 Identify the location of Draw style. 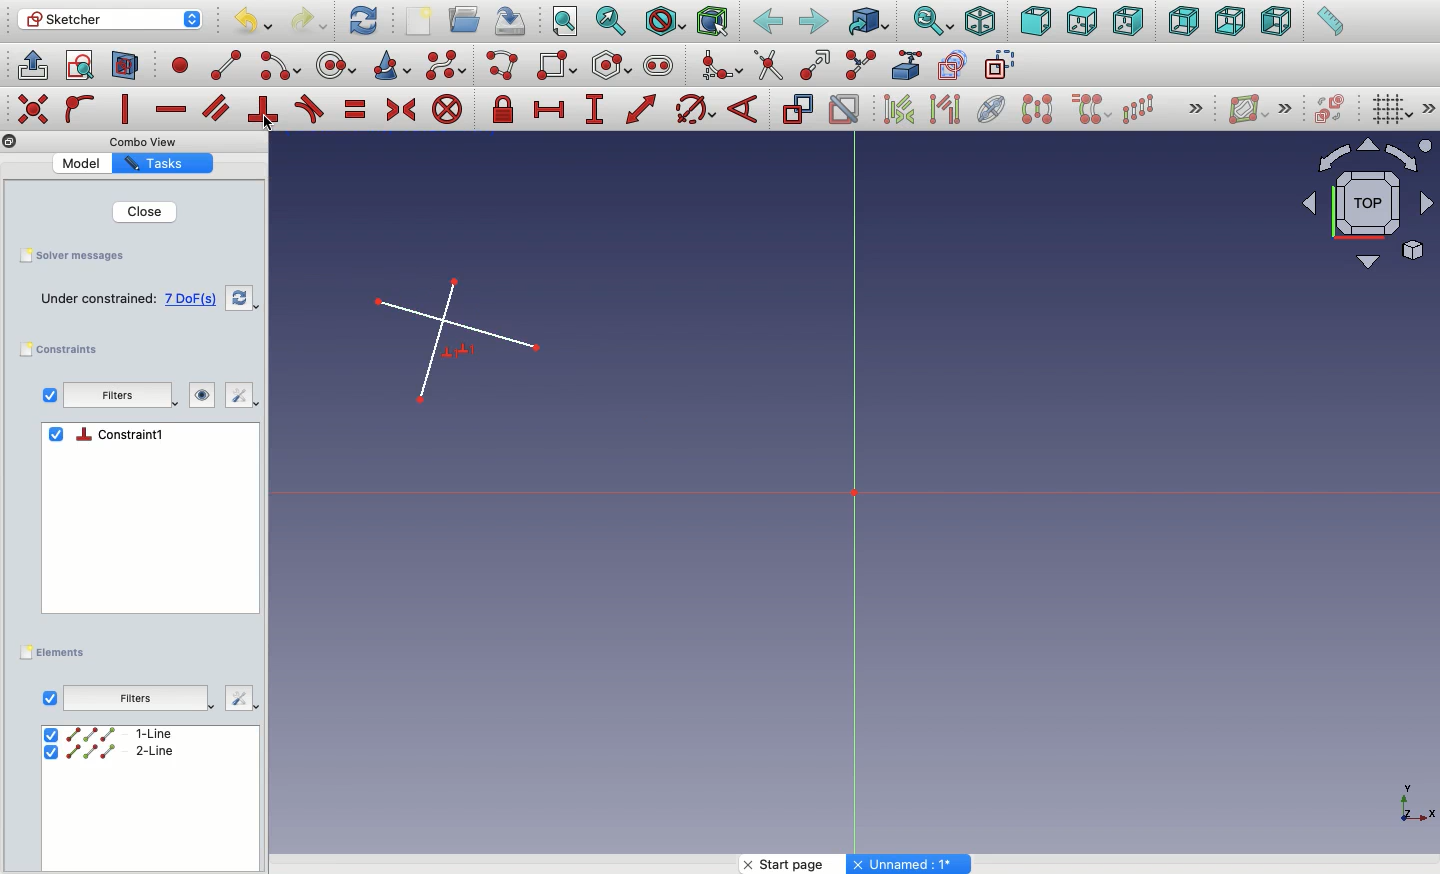
(665, 21).